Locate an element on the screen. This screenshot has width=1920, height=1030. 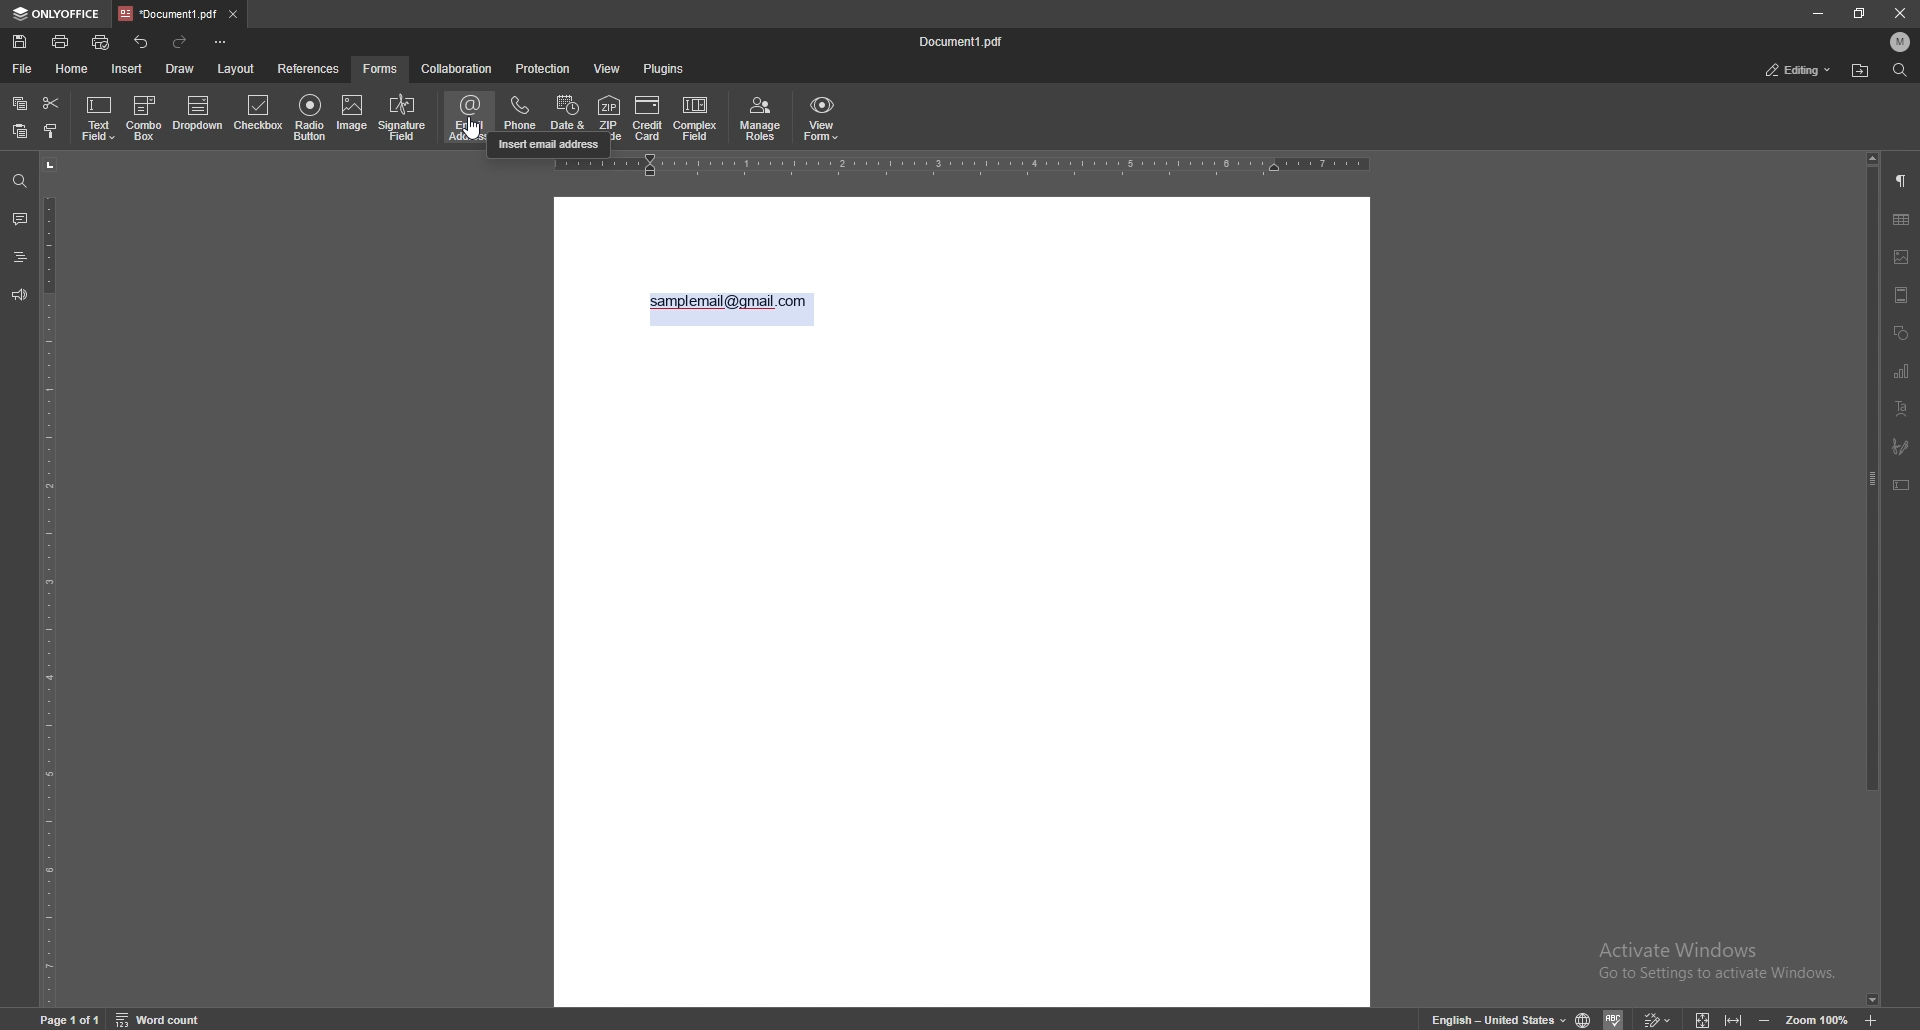
date and time is located at coordinates (569, 115).